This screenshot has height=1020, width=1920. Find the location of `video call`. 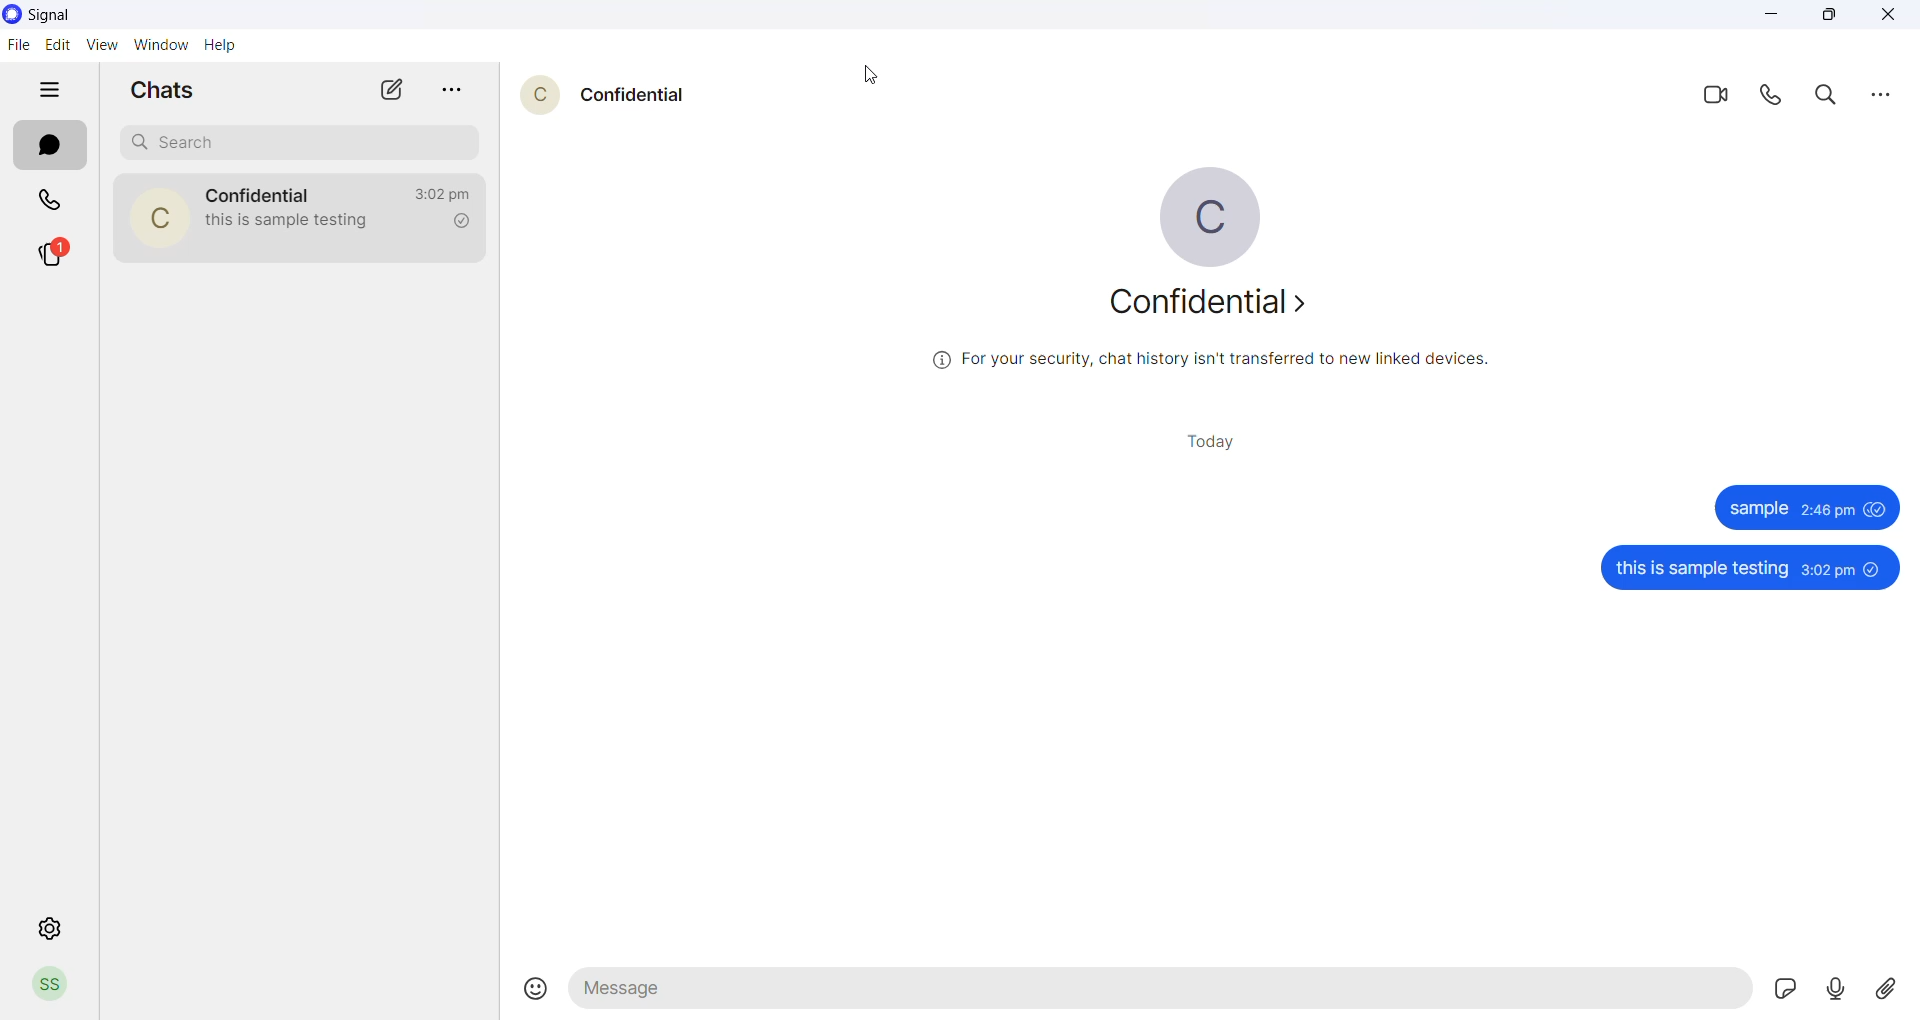

video call is located at coordinates (1712, 99).